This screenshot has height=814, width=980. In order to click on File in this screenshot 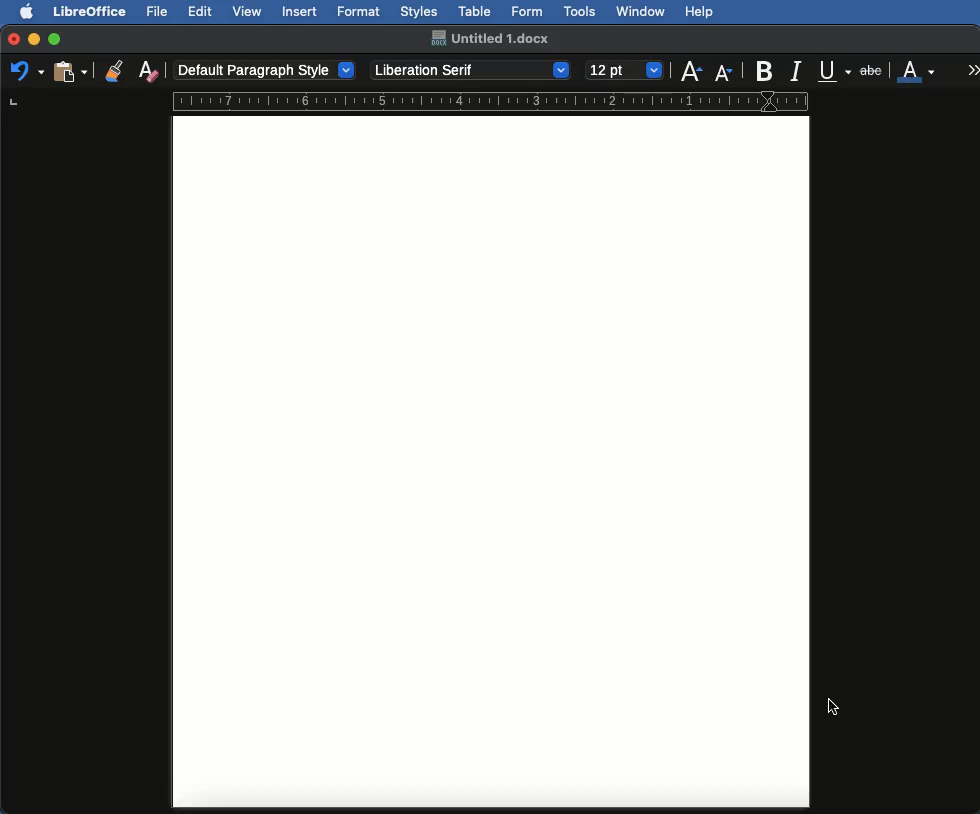, I will do `click(159, 11)`.